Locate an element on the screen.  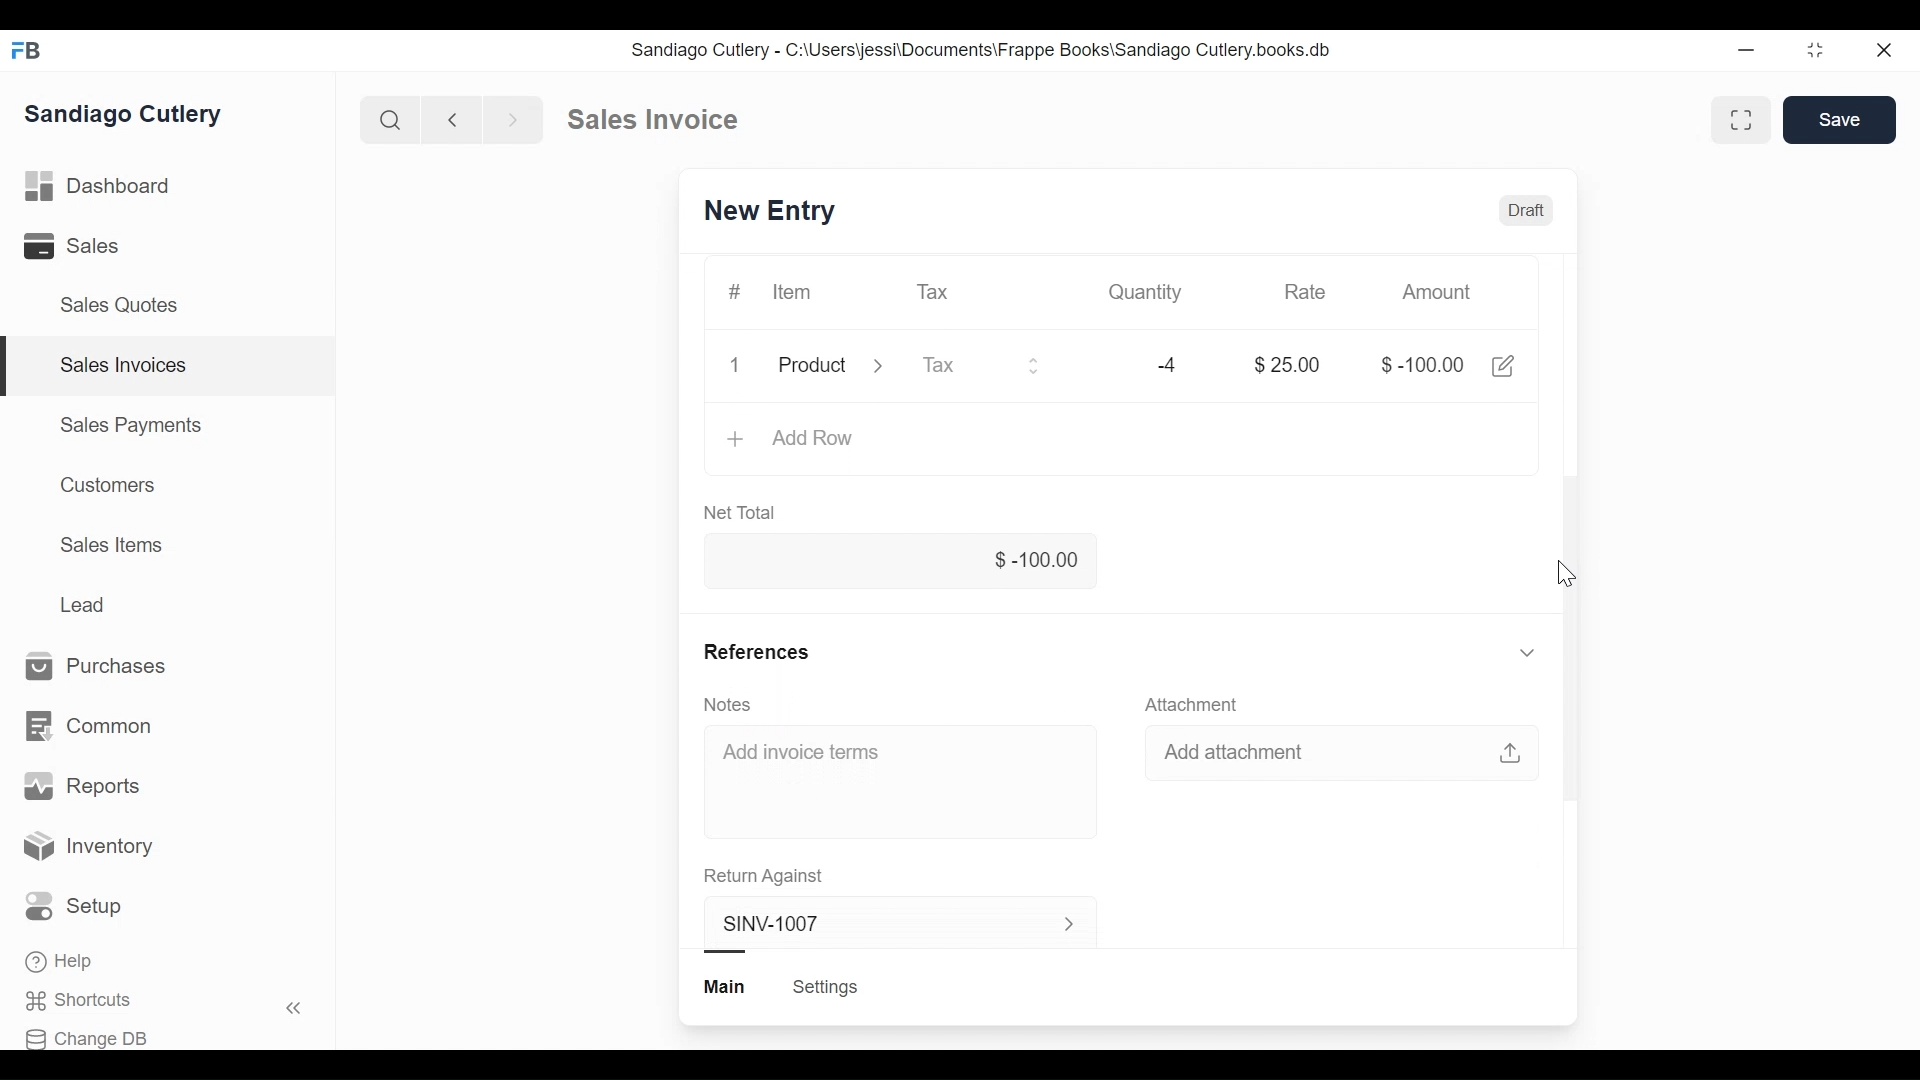
Previous is located at coordinates (454, 119).